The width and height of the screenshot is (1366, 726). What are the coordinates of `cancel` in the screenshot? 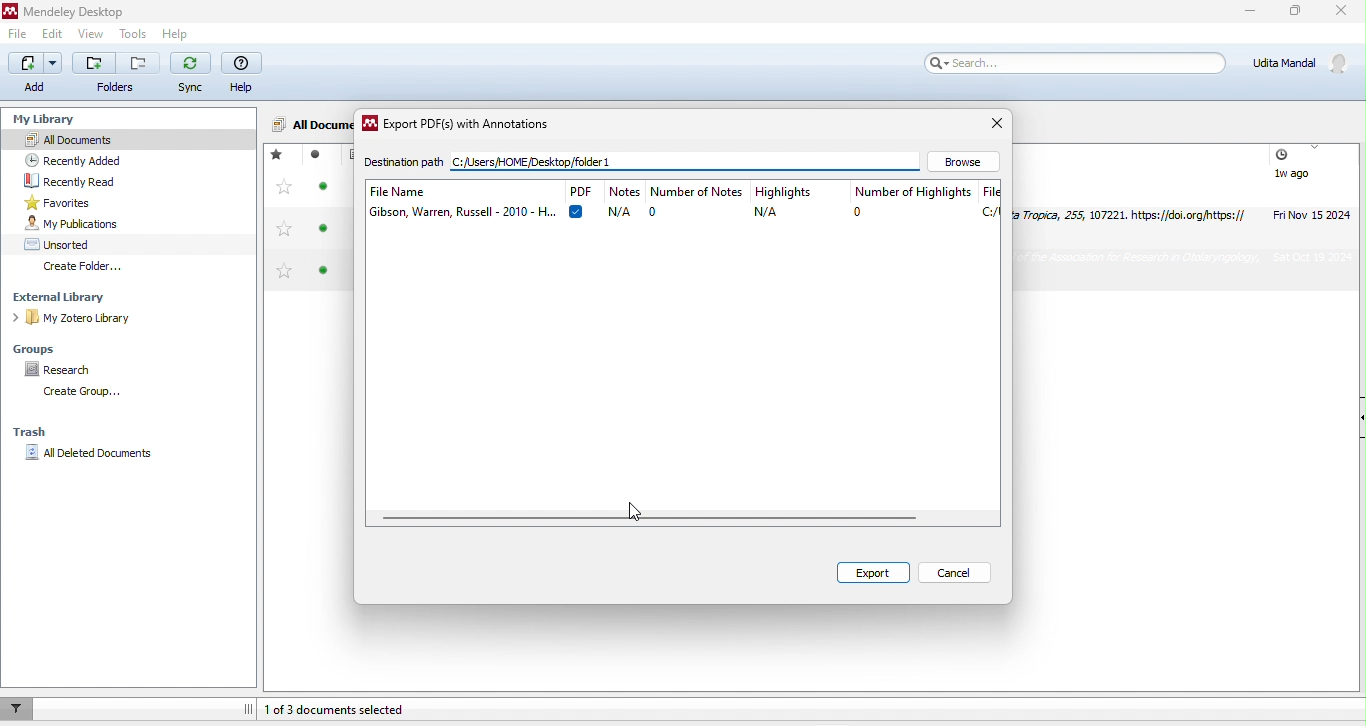 It's located at (954, 572).